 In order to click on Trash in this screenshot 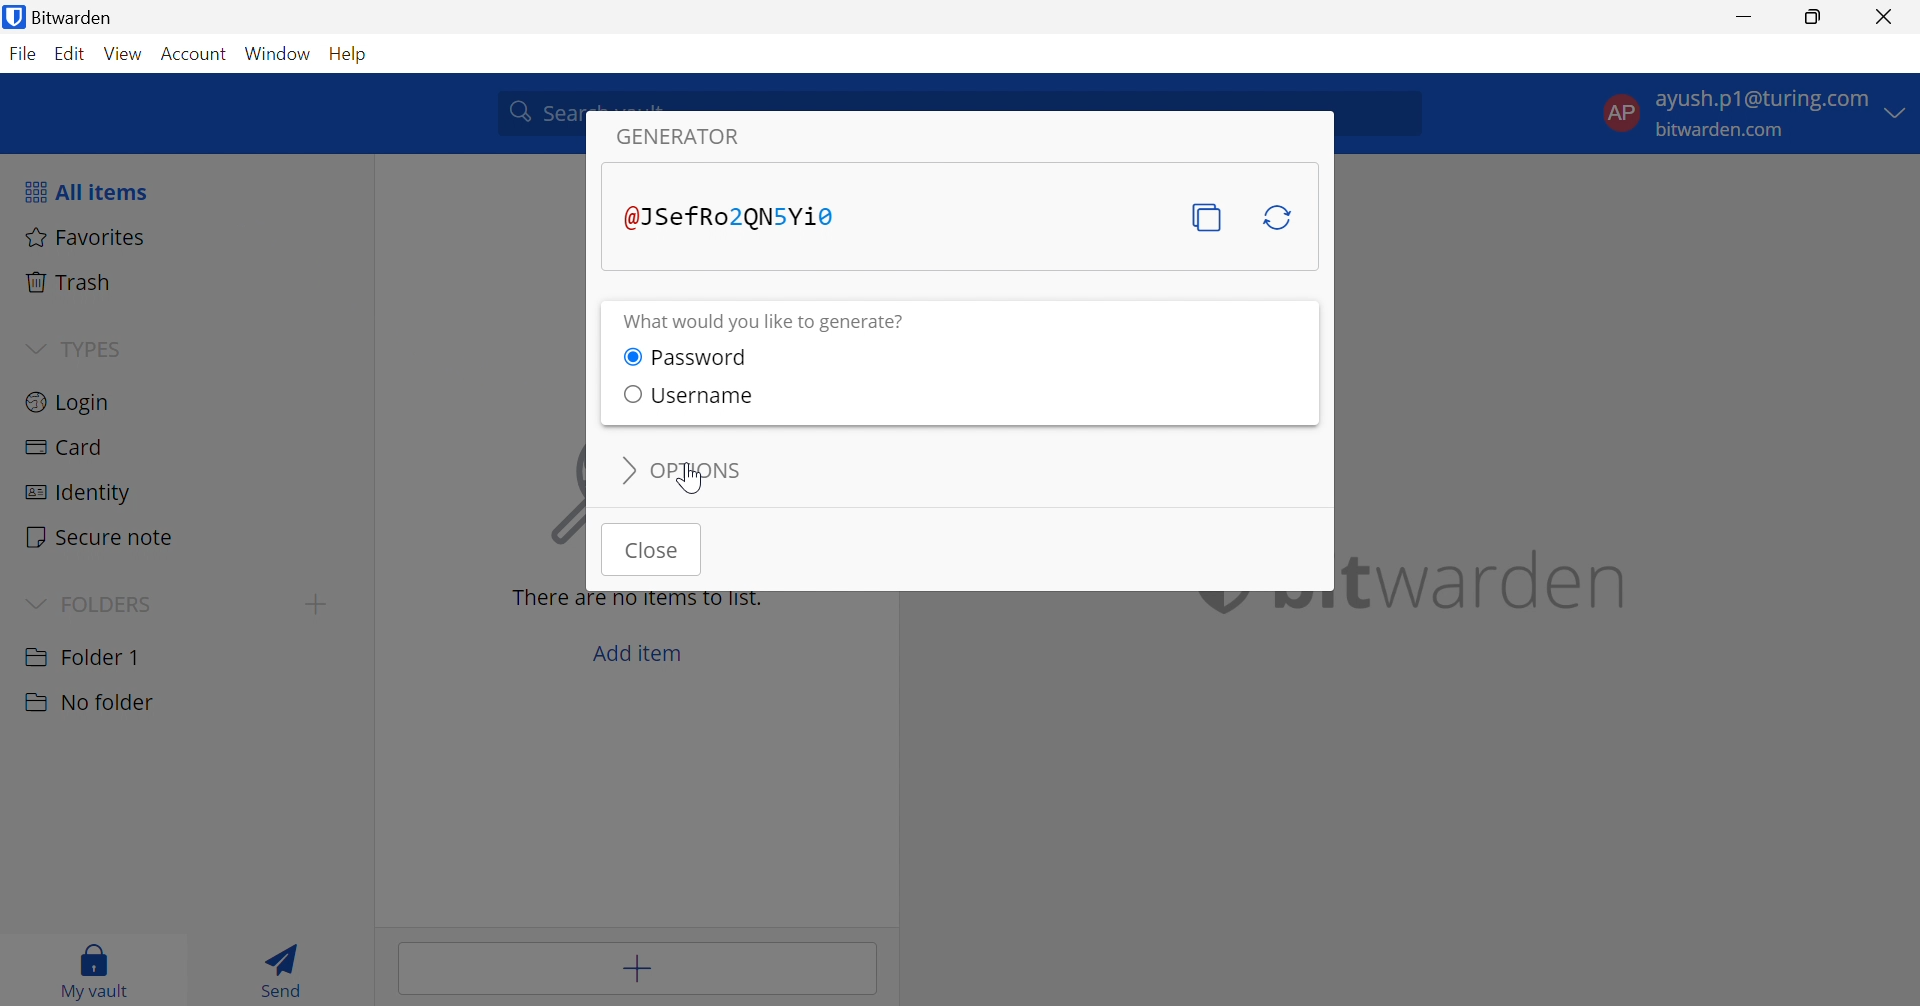, I will do `click(74, 282)`.